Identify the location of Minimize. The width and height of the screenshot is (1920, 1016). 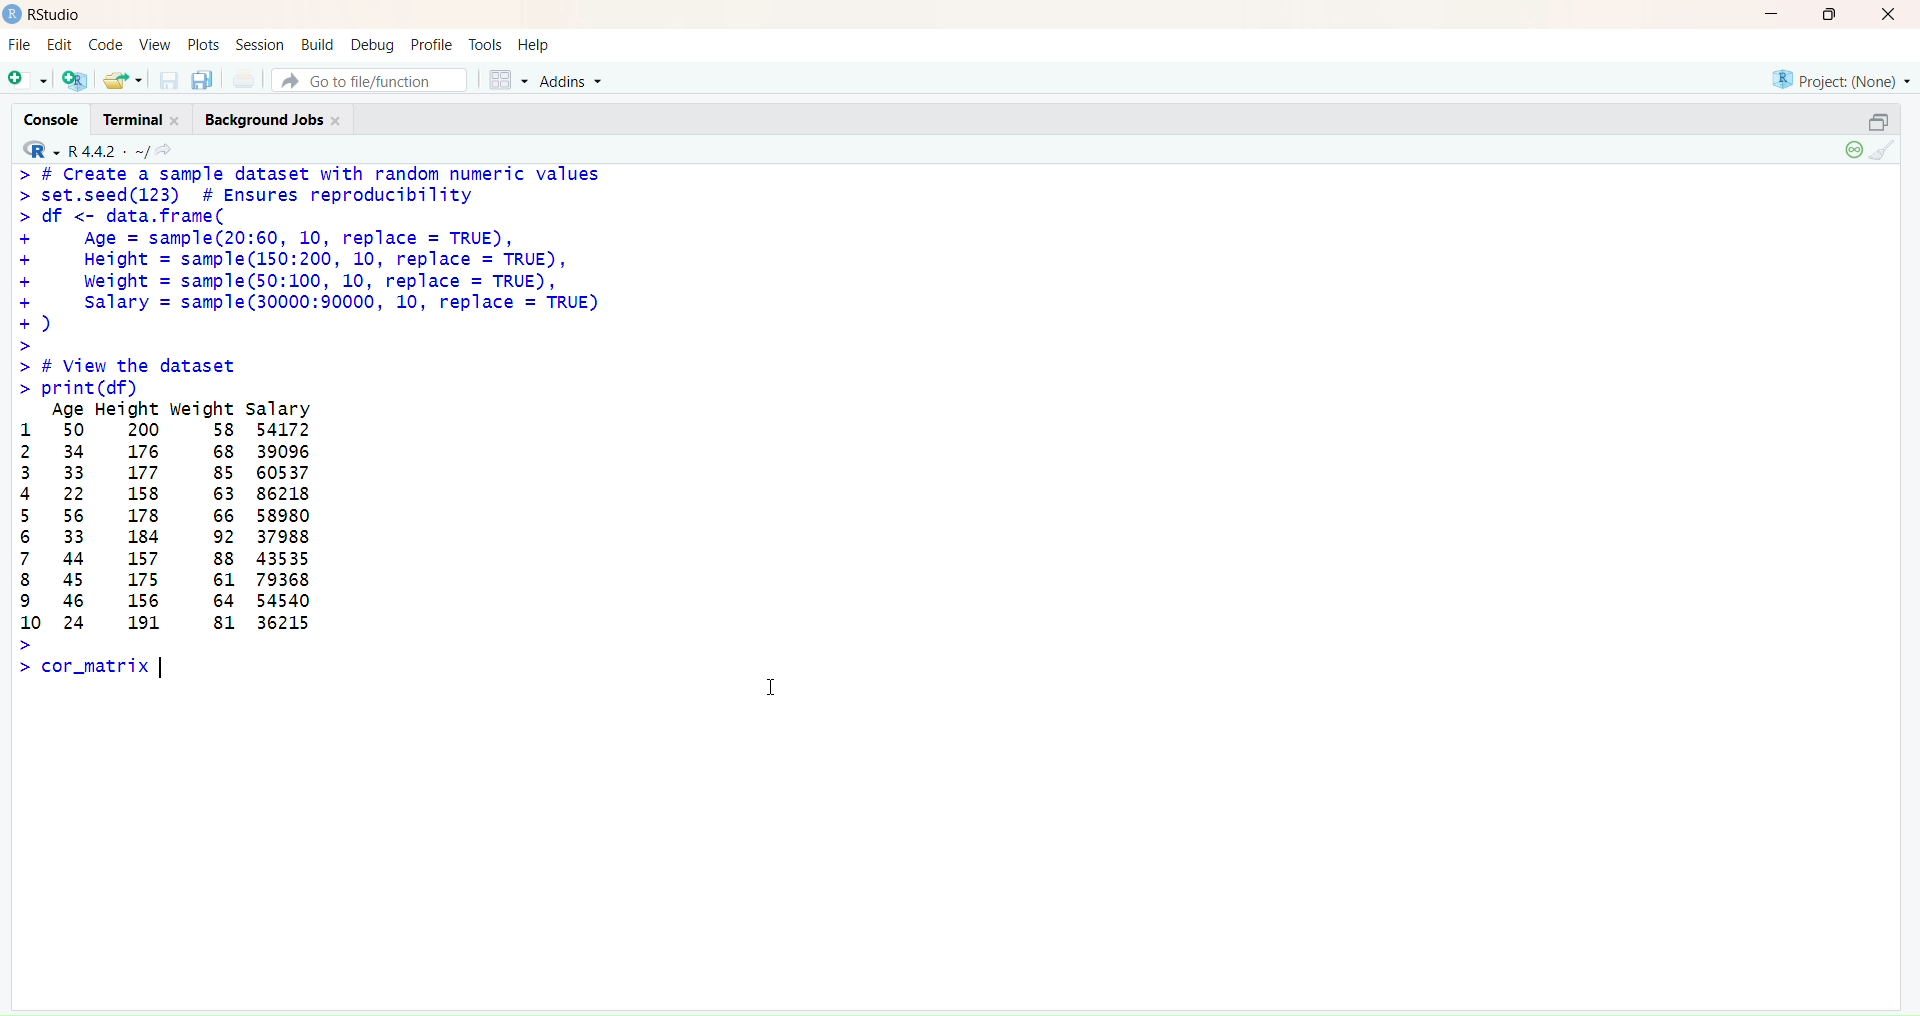
(1771, 15).